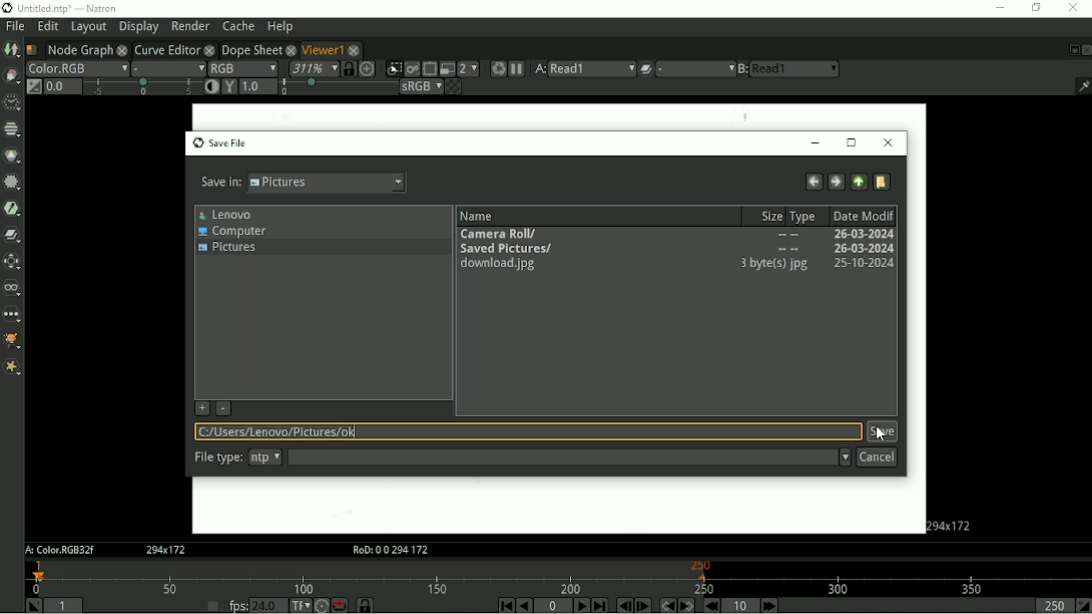 This screenshot has width=1092, height=614. I want to click on RoD, so click(390, 550).